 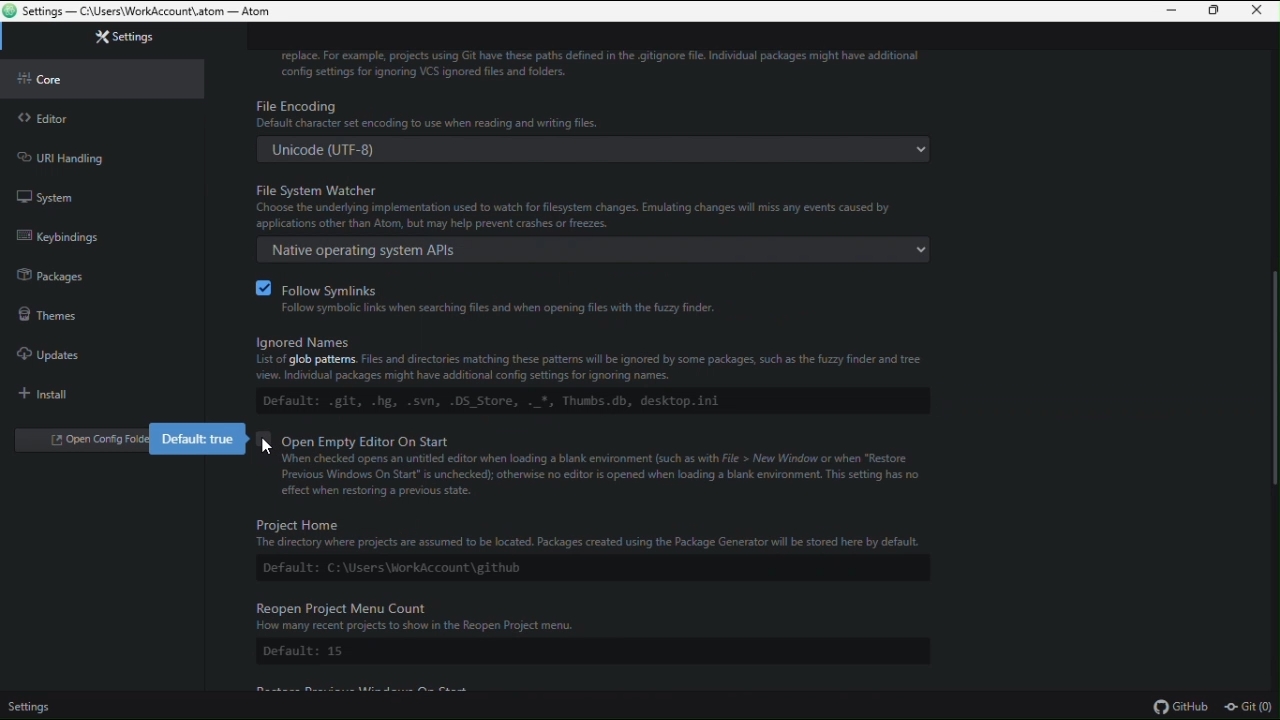 What do you see at coordinates (1214, 12) in the screenshot?
I see `restore` at bounding box center [1214, 12].